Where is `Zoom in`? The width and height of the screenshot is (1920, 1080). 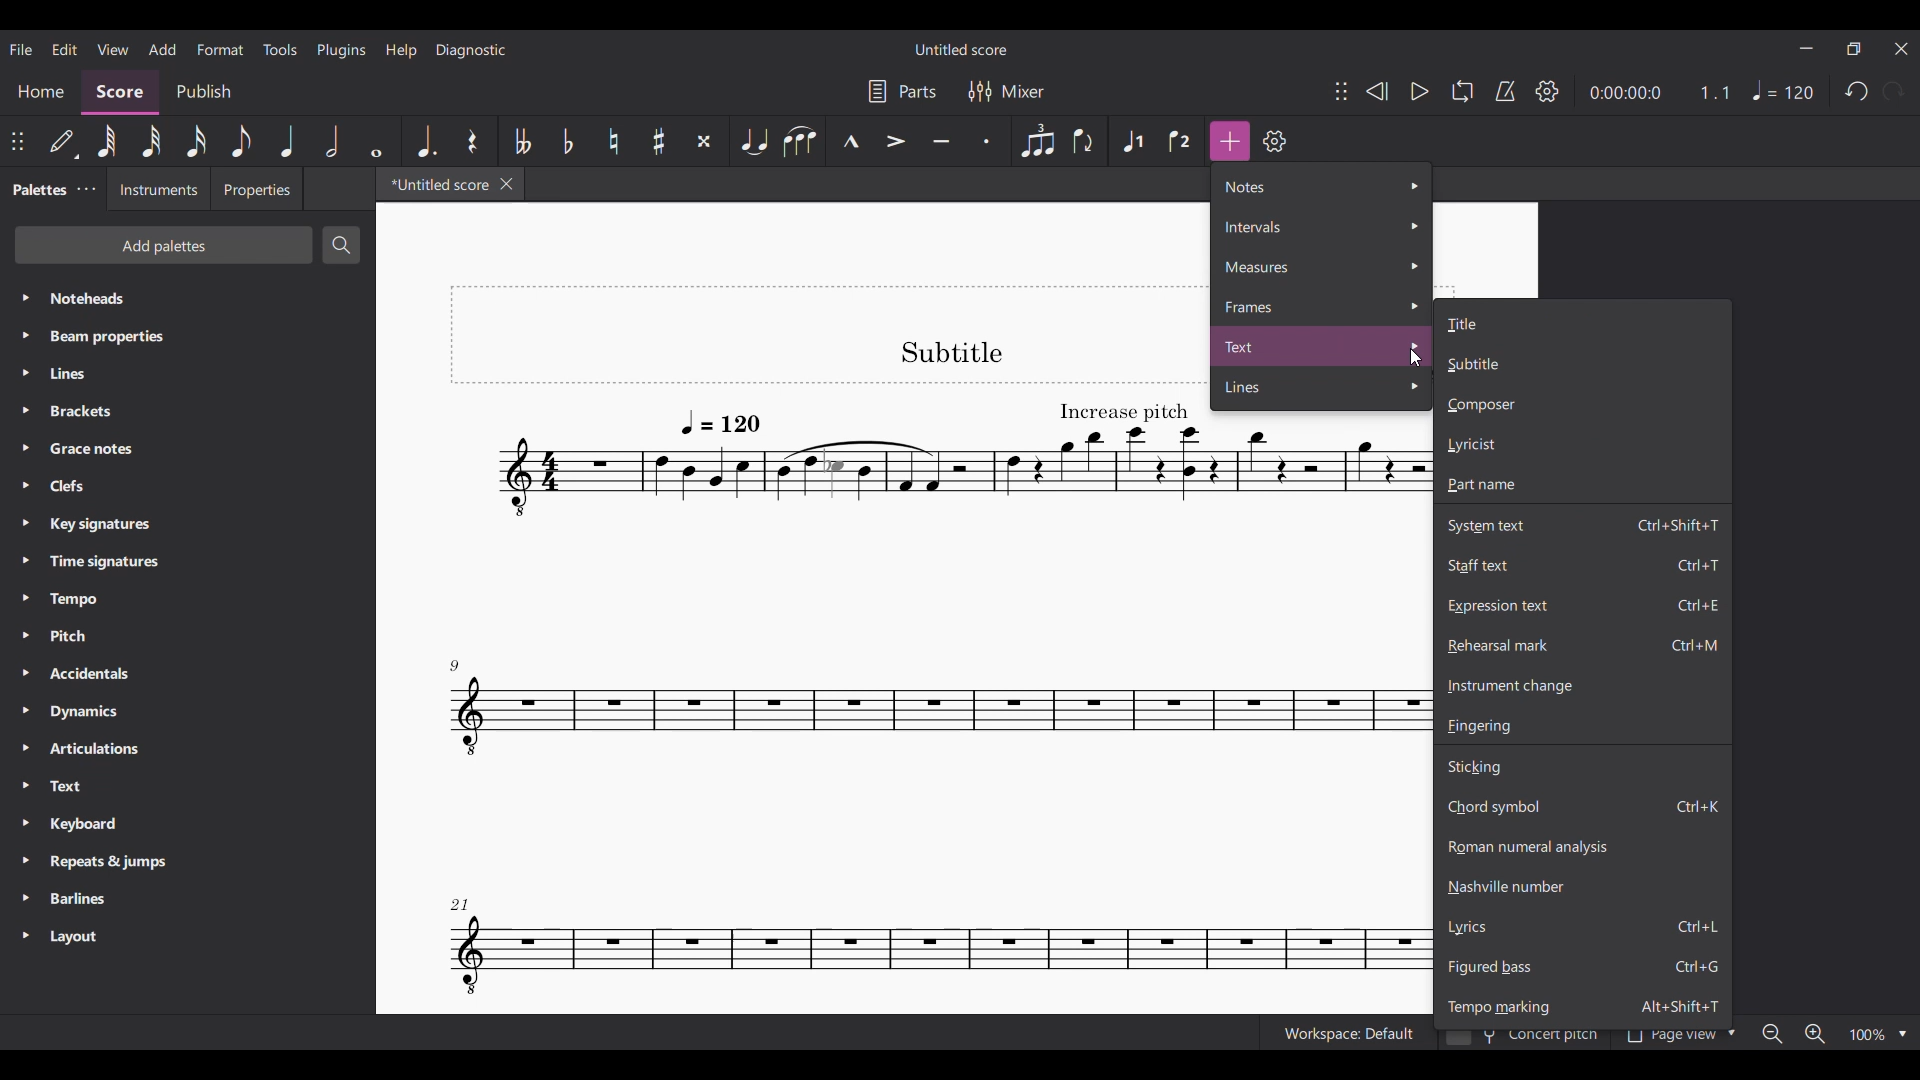 Zoom in is located at coordinates (1815, 1034).